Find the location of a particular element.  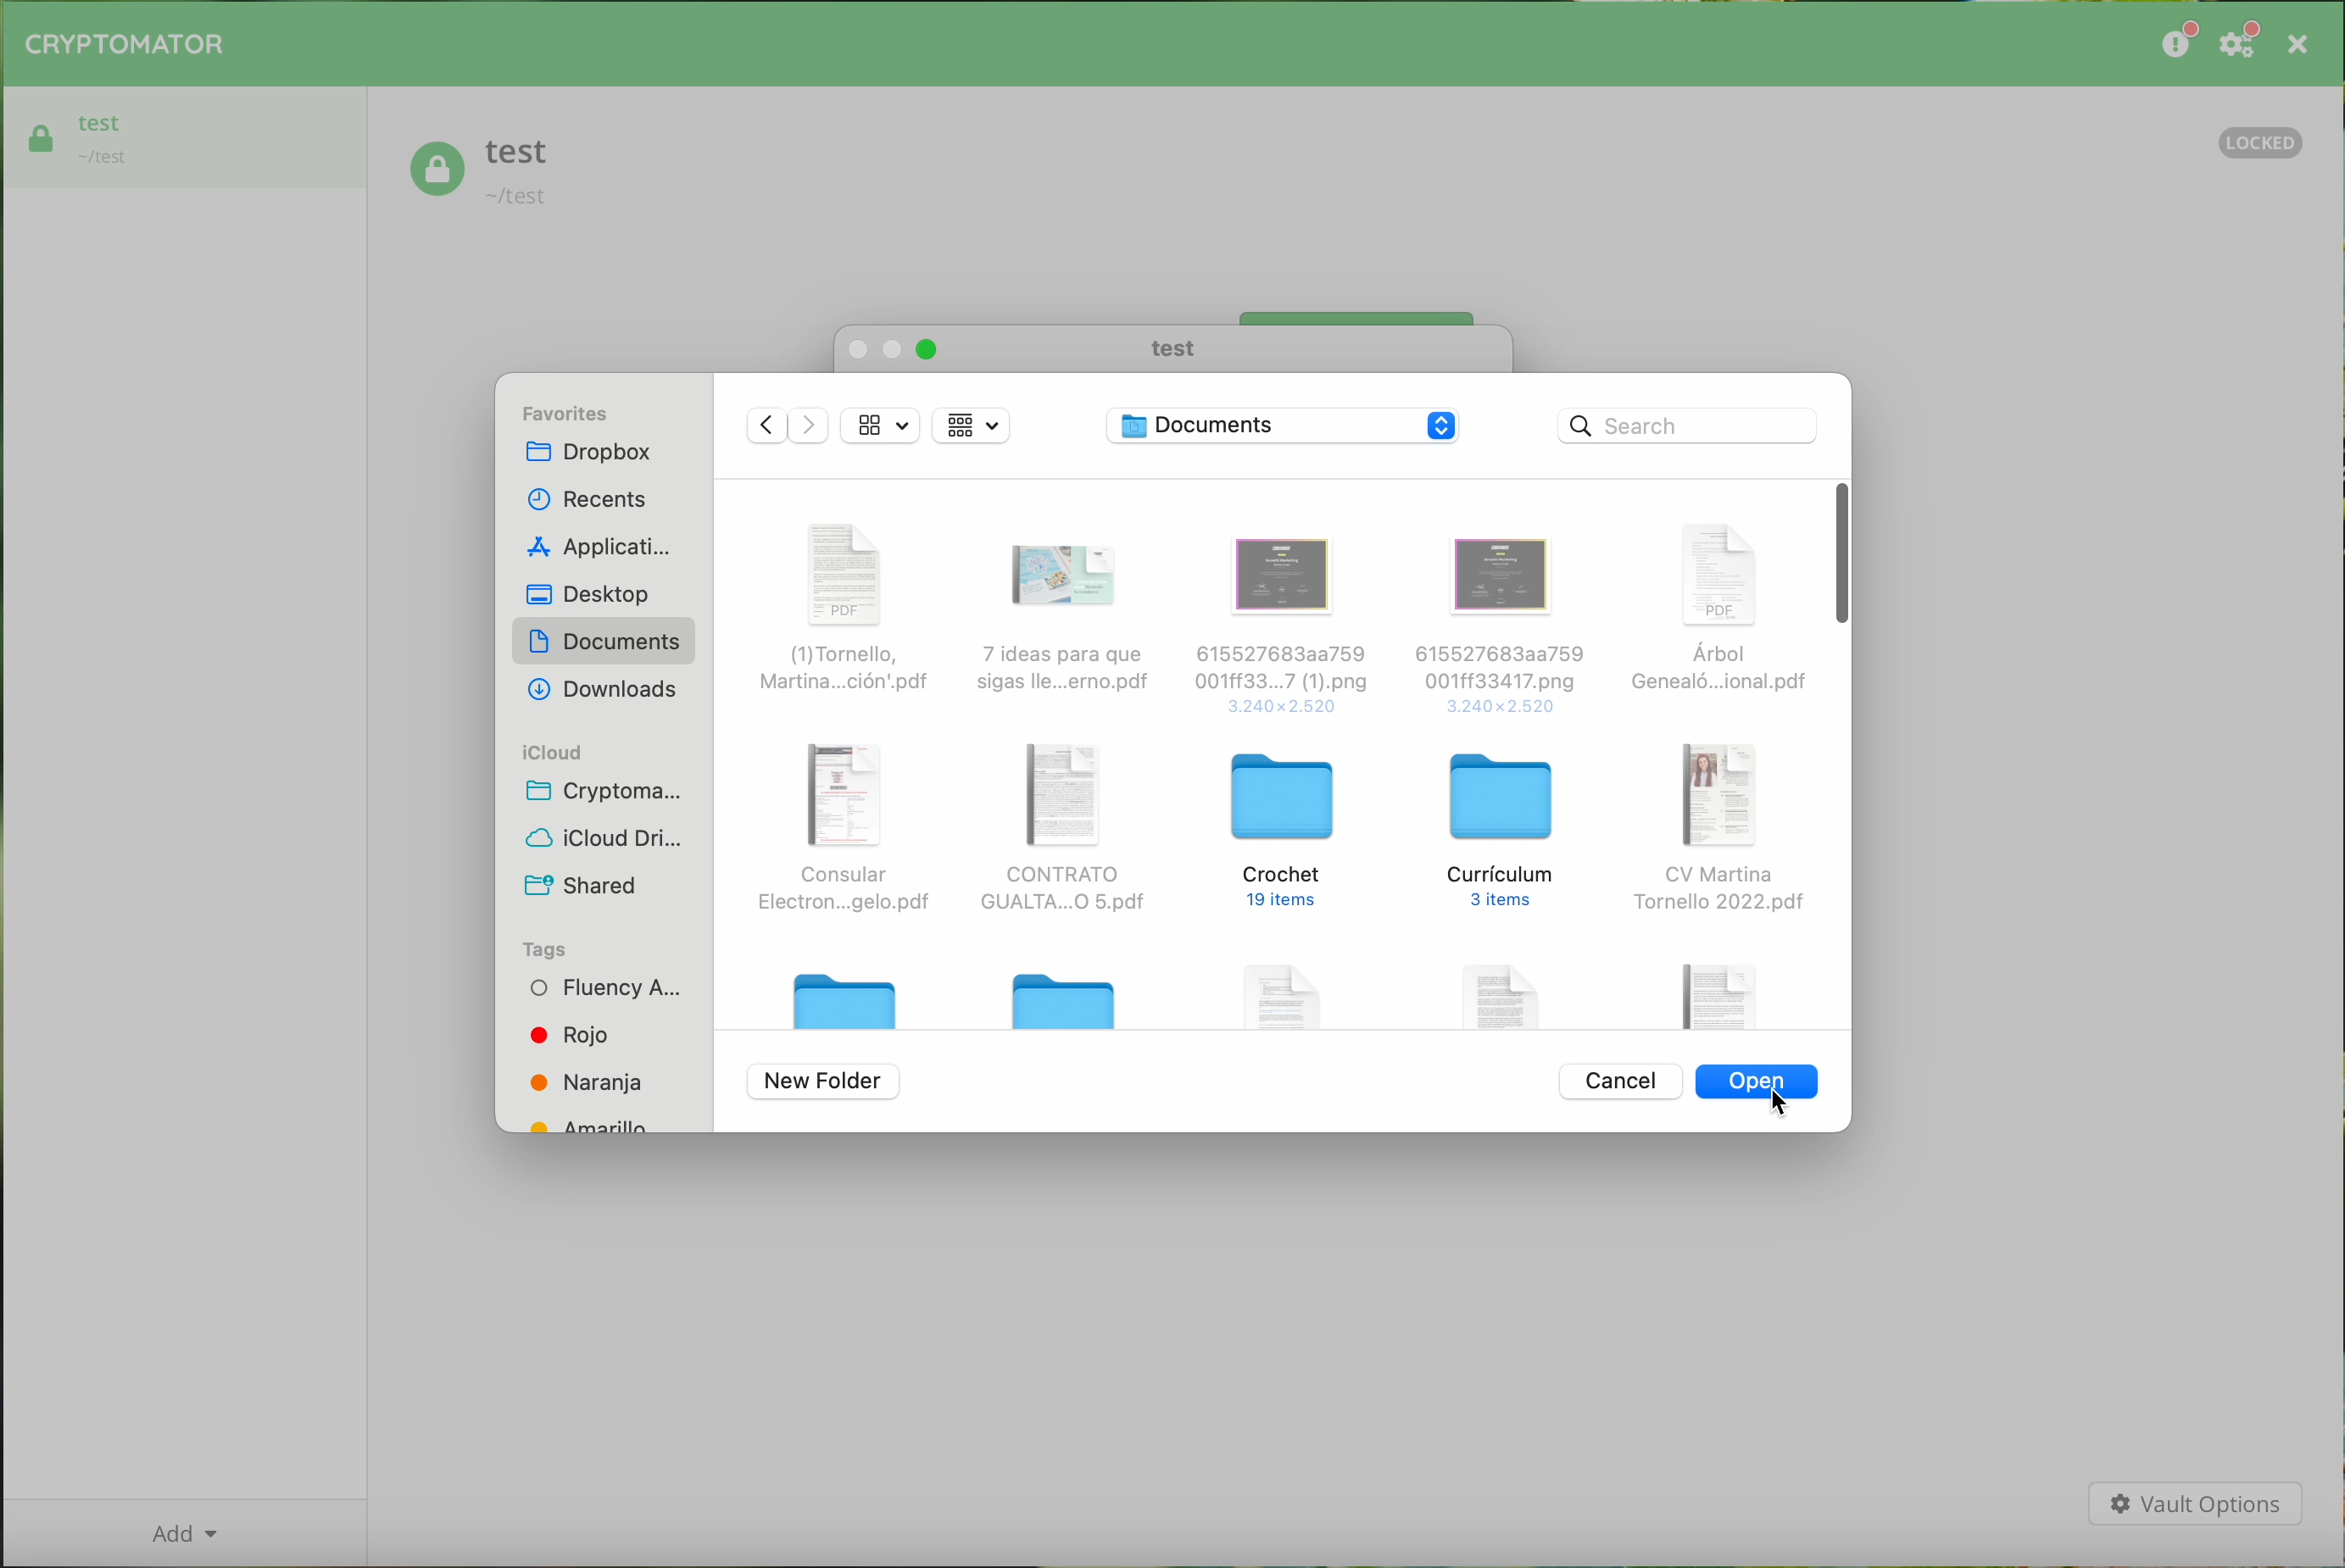

cancel  is located at coordinates (1619, 1079).